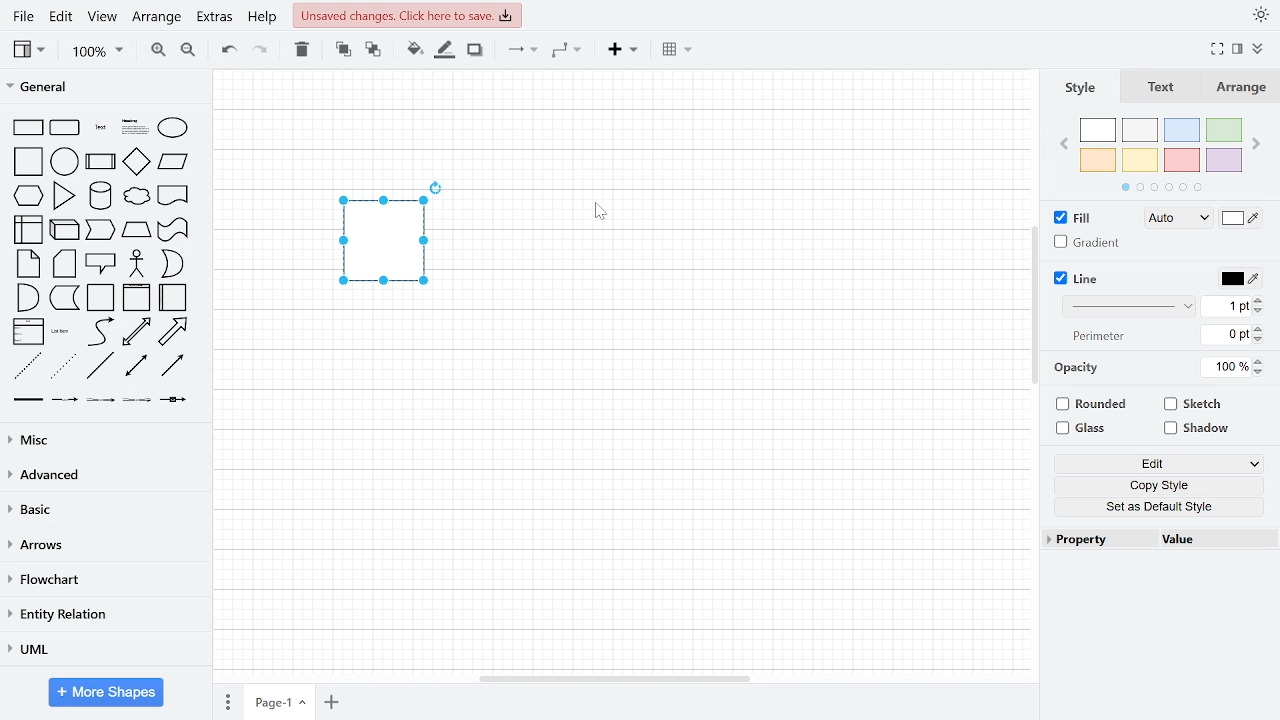  I want to click on document, so click(173, 196).